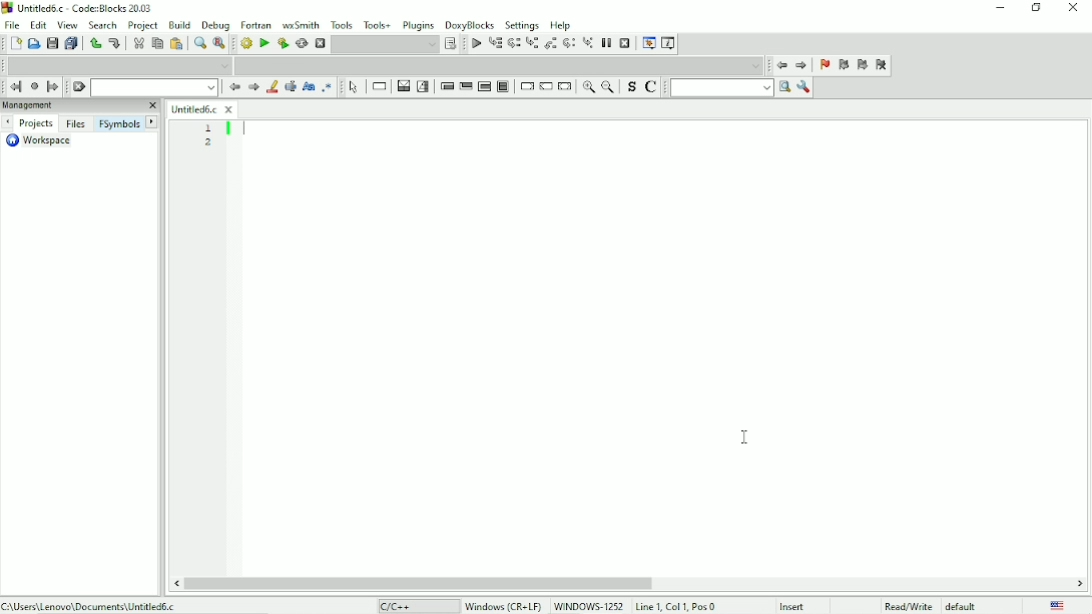 The height and width of the screenshot is (614, 1092). I want to click on Save, so click(52, 43).